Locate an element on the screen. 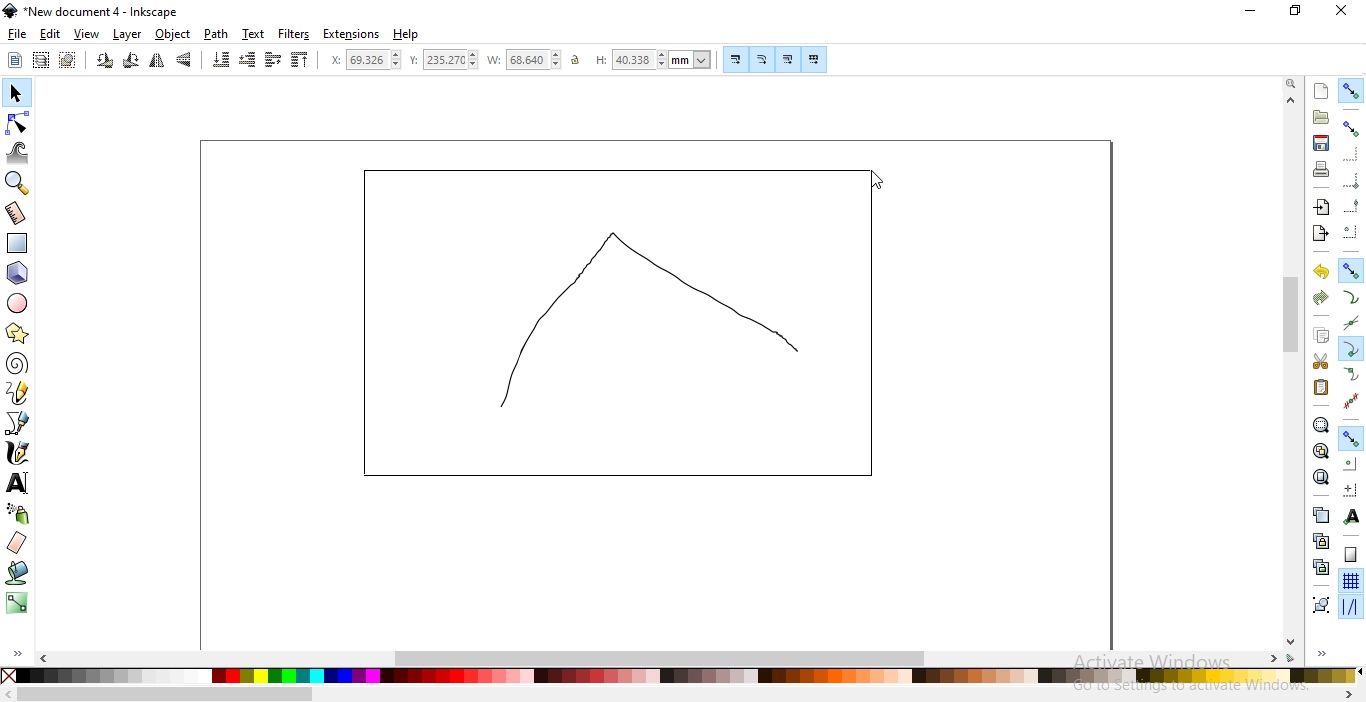 This screenshot has height=702, width=1366. create stars and polygons is located at coordinates (17, 335).